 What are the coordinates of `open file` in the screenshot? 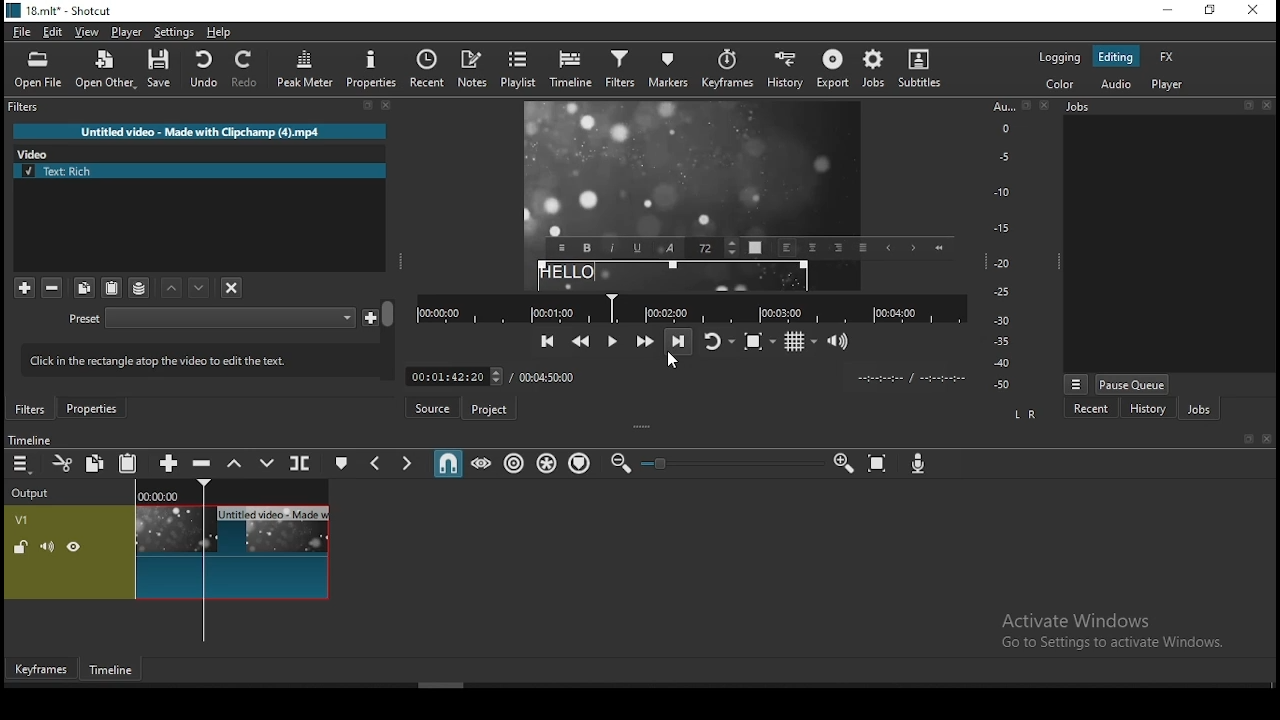 It's located at (38, 71).